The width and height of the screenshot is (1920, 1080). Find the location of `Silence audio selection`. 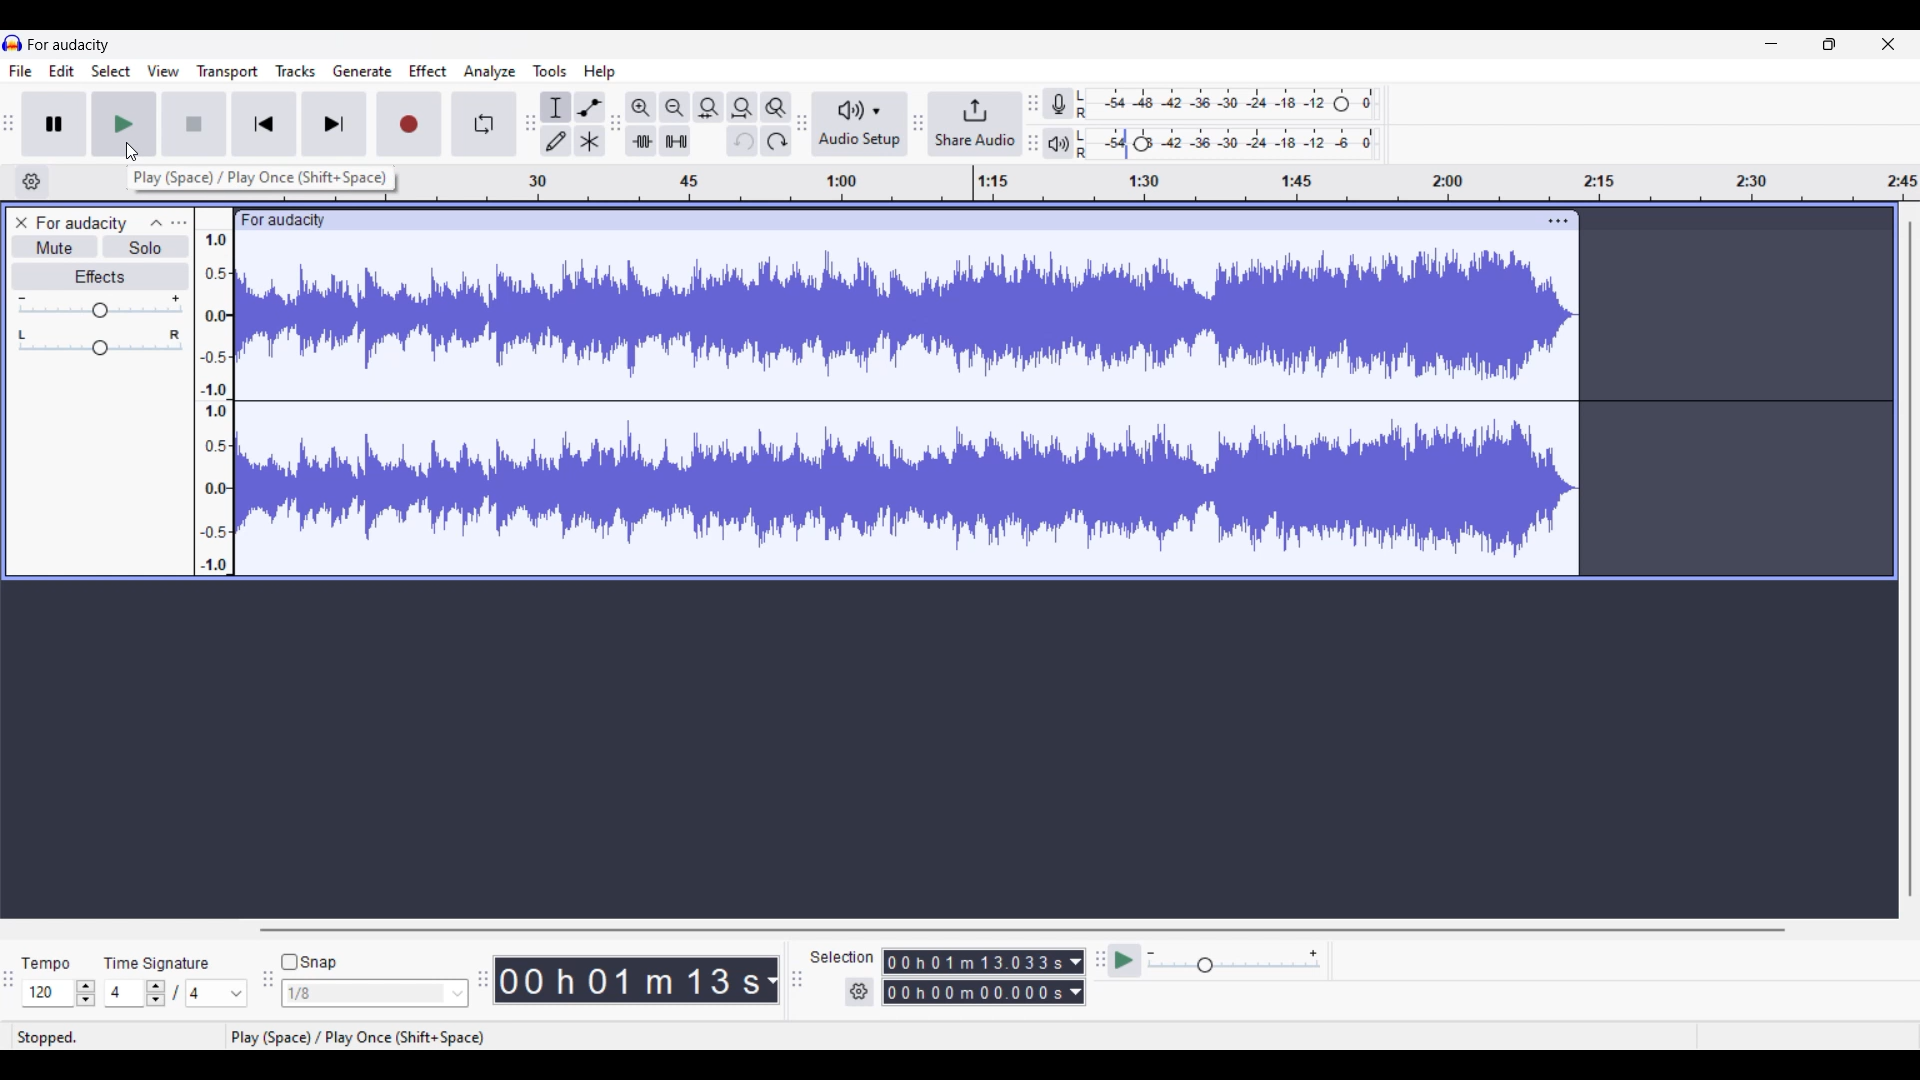

Silence audio selection is located at coordinates (676, 141).